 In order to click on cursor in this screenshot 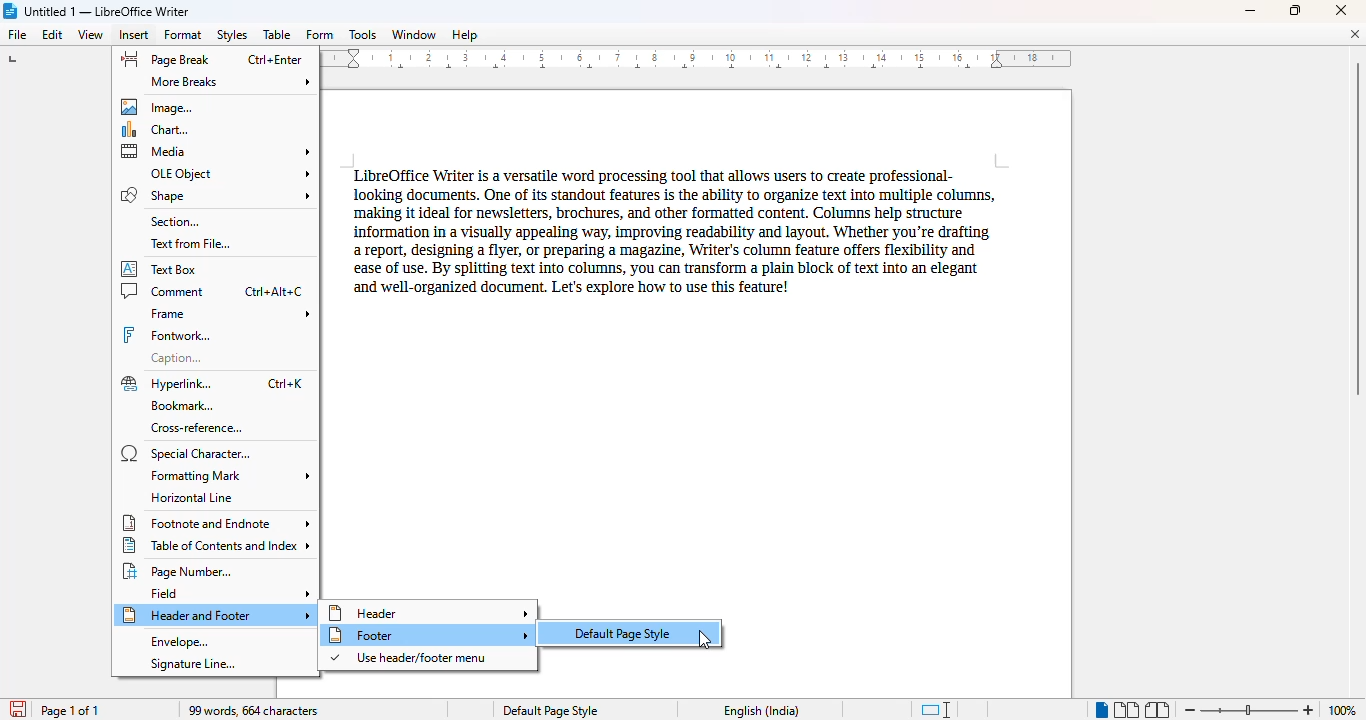, I will do `click(705, 640)`.